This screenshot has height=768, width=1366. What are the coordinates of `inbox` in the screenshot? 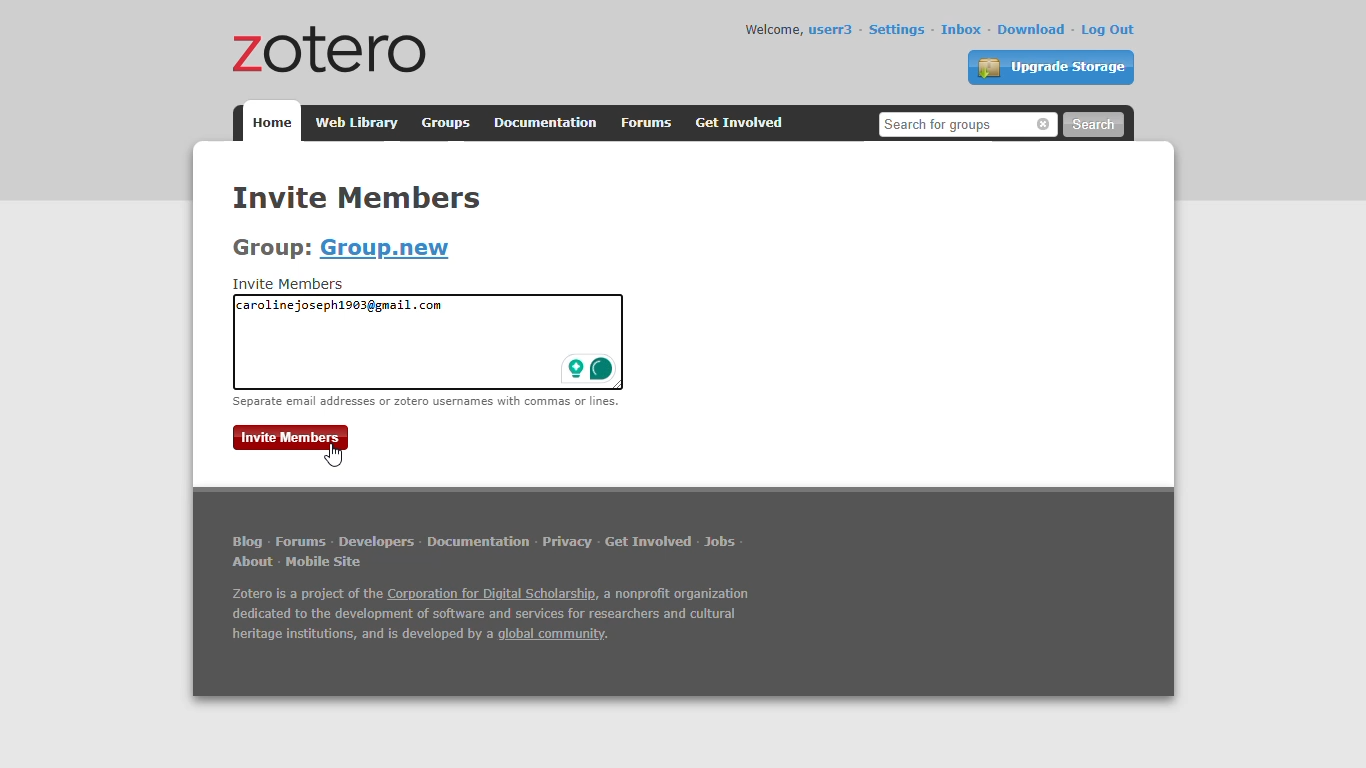 It's located at (961, 29).